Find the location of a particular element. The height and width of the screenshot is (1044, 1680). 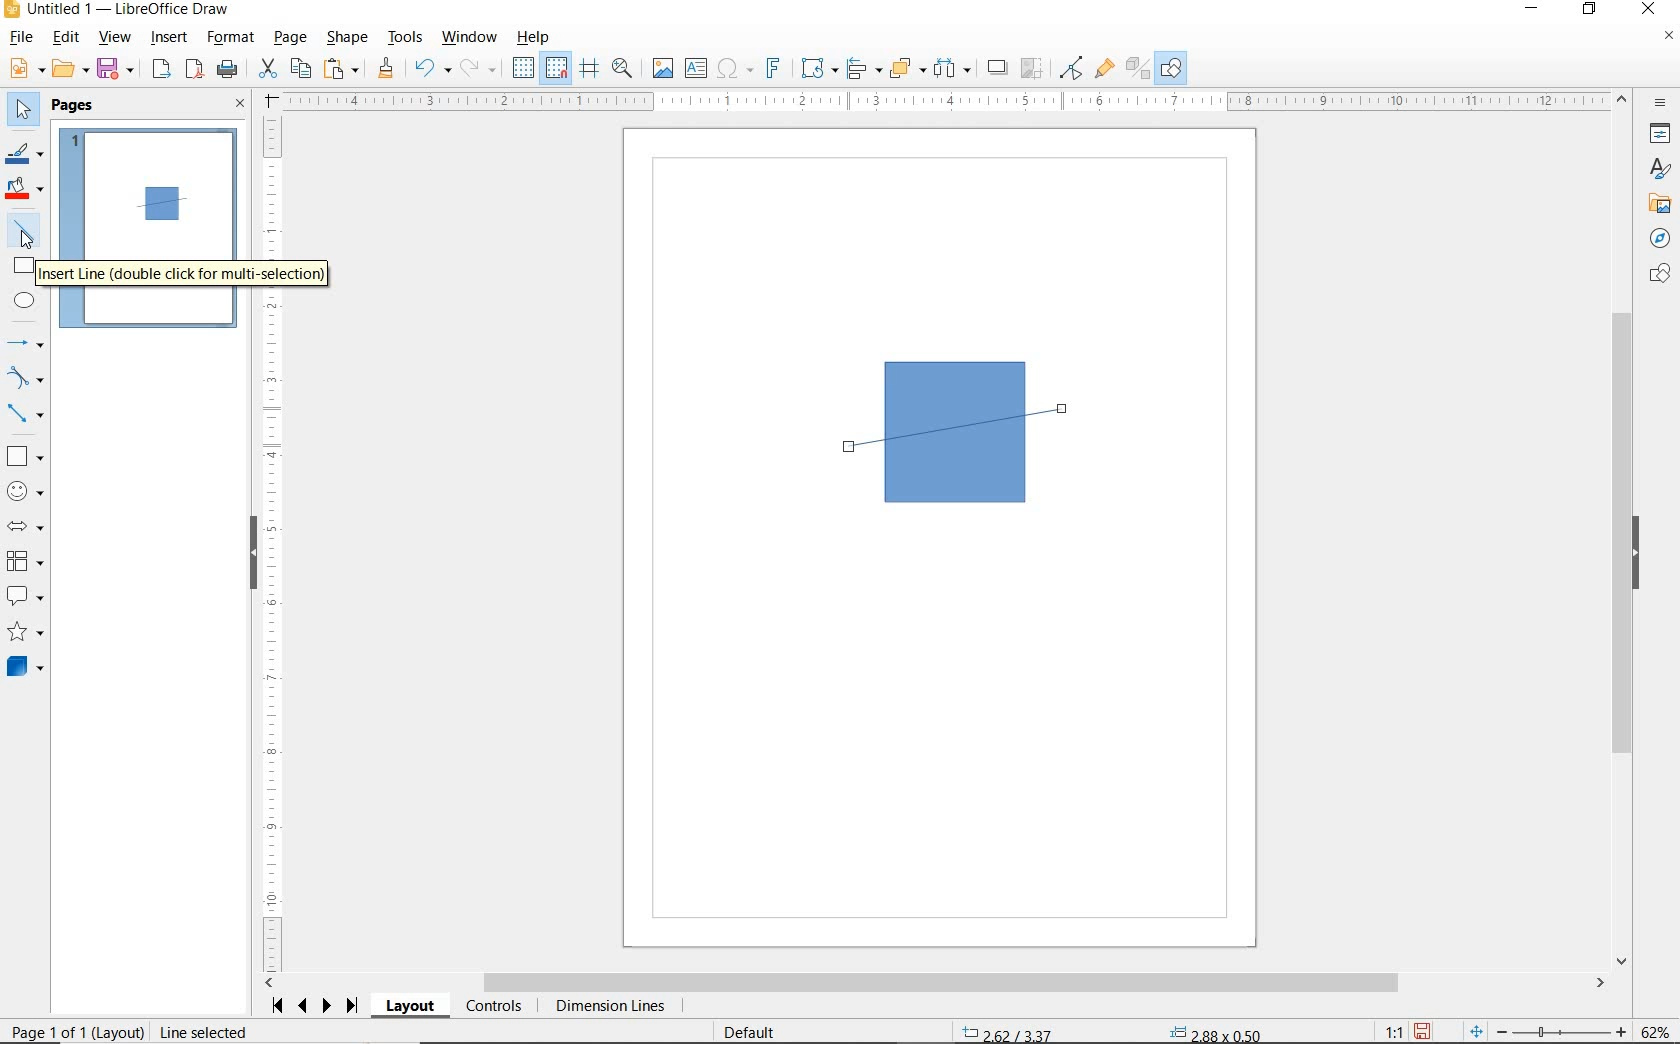

ZOOM OUT OR ZOOM IN is located at coordinates (1549, 1028).